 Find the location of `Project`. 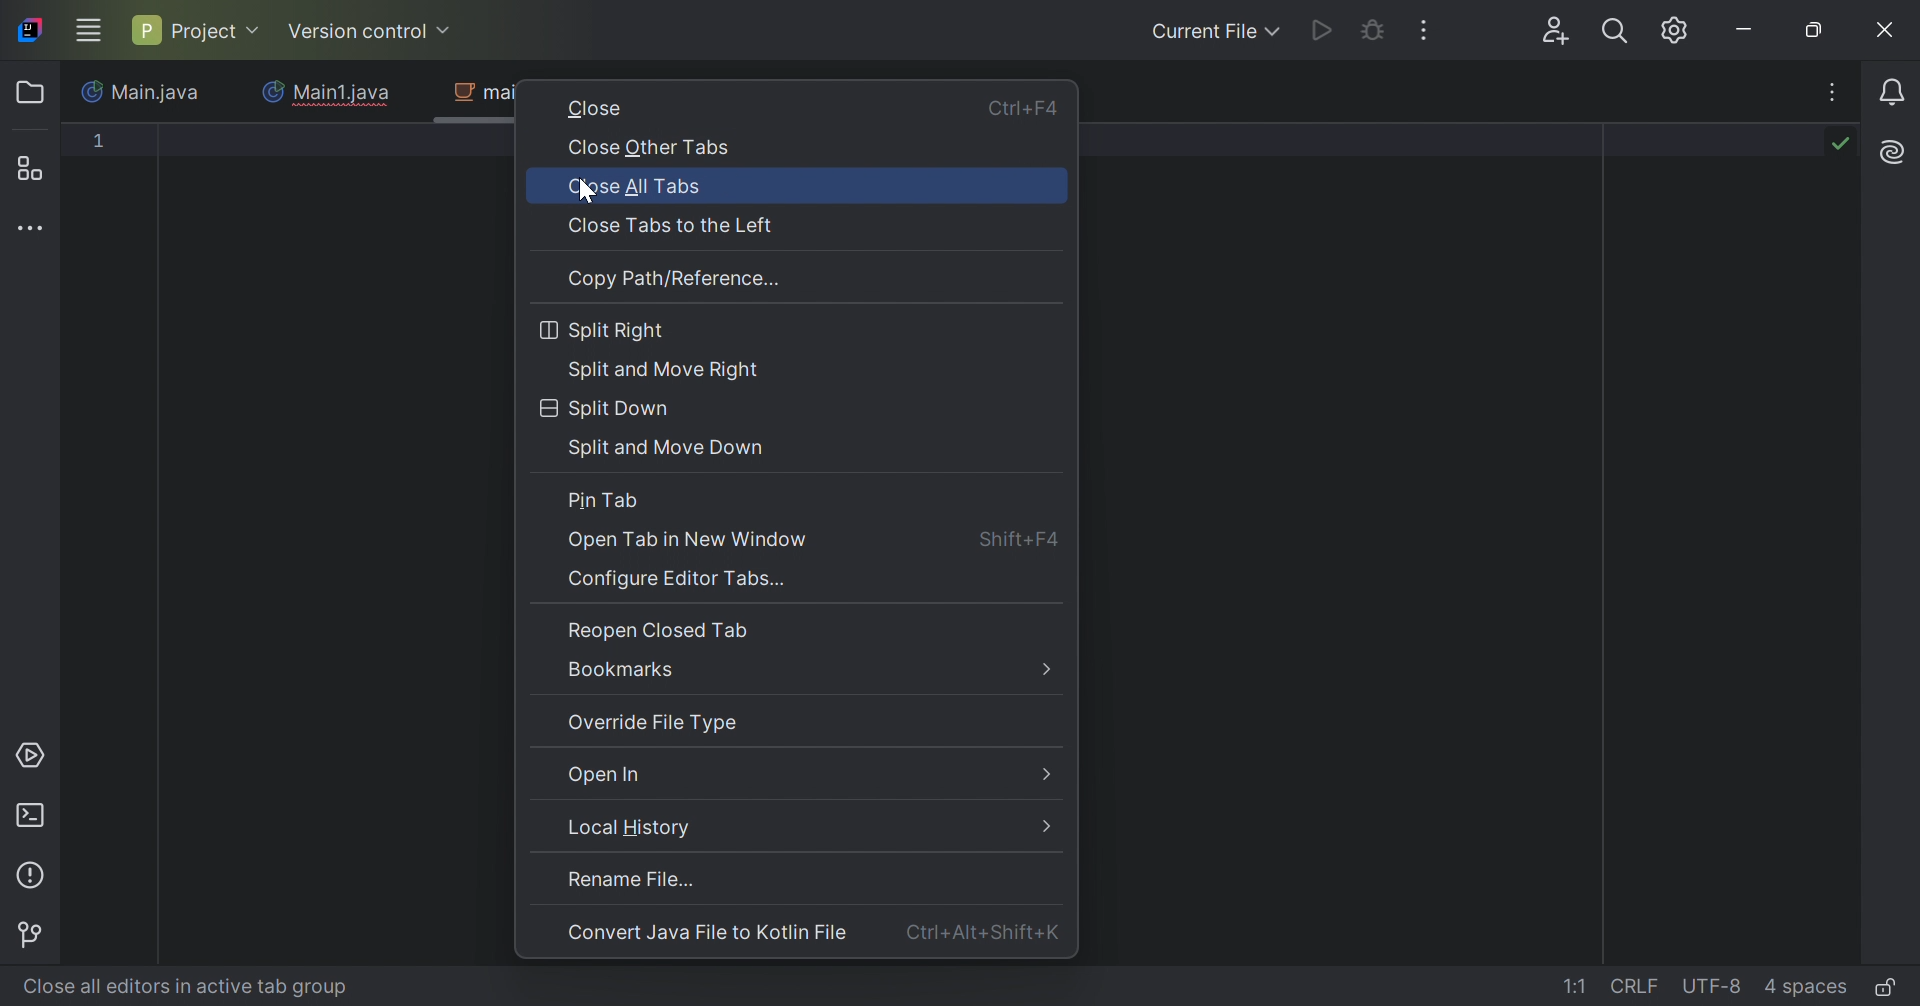

Project is located at coordinates (195, 29).